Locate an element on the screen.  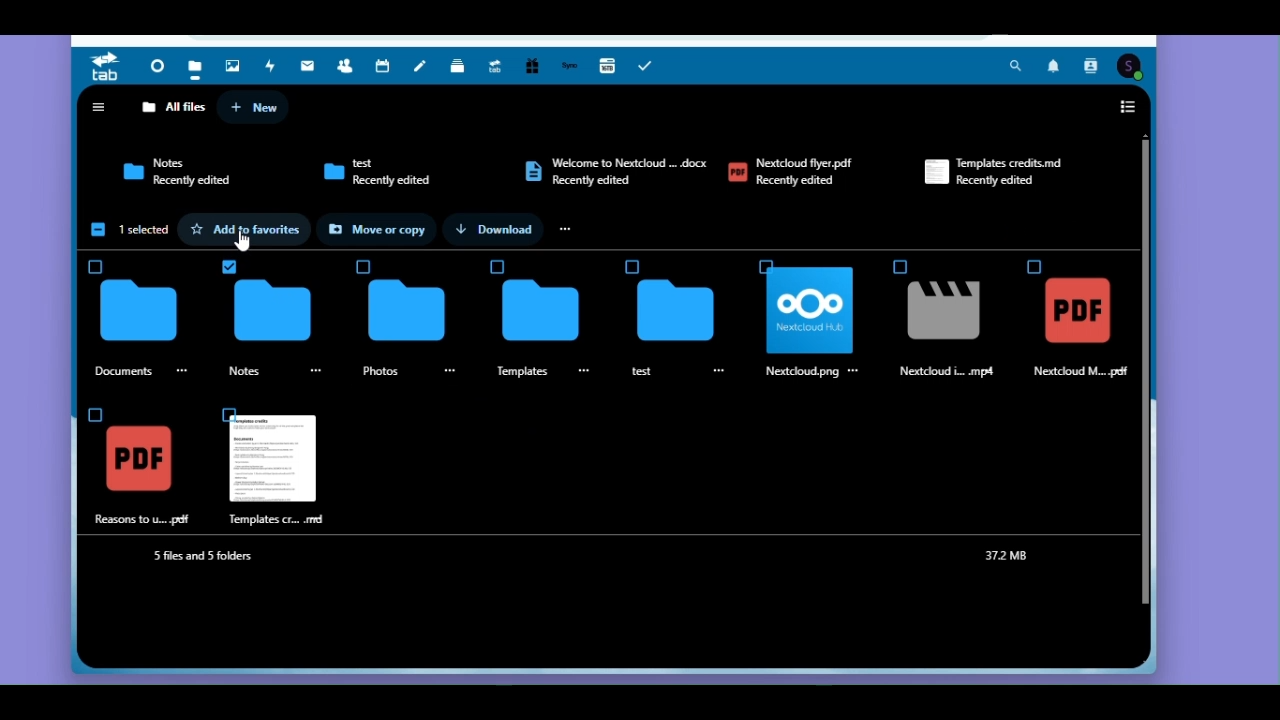
37.2 MB is located at coordinates (1007, 555).